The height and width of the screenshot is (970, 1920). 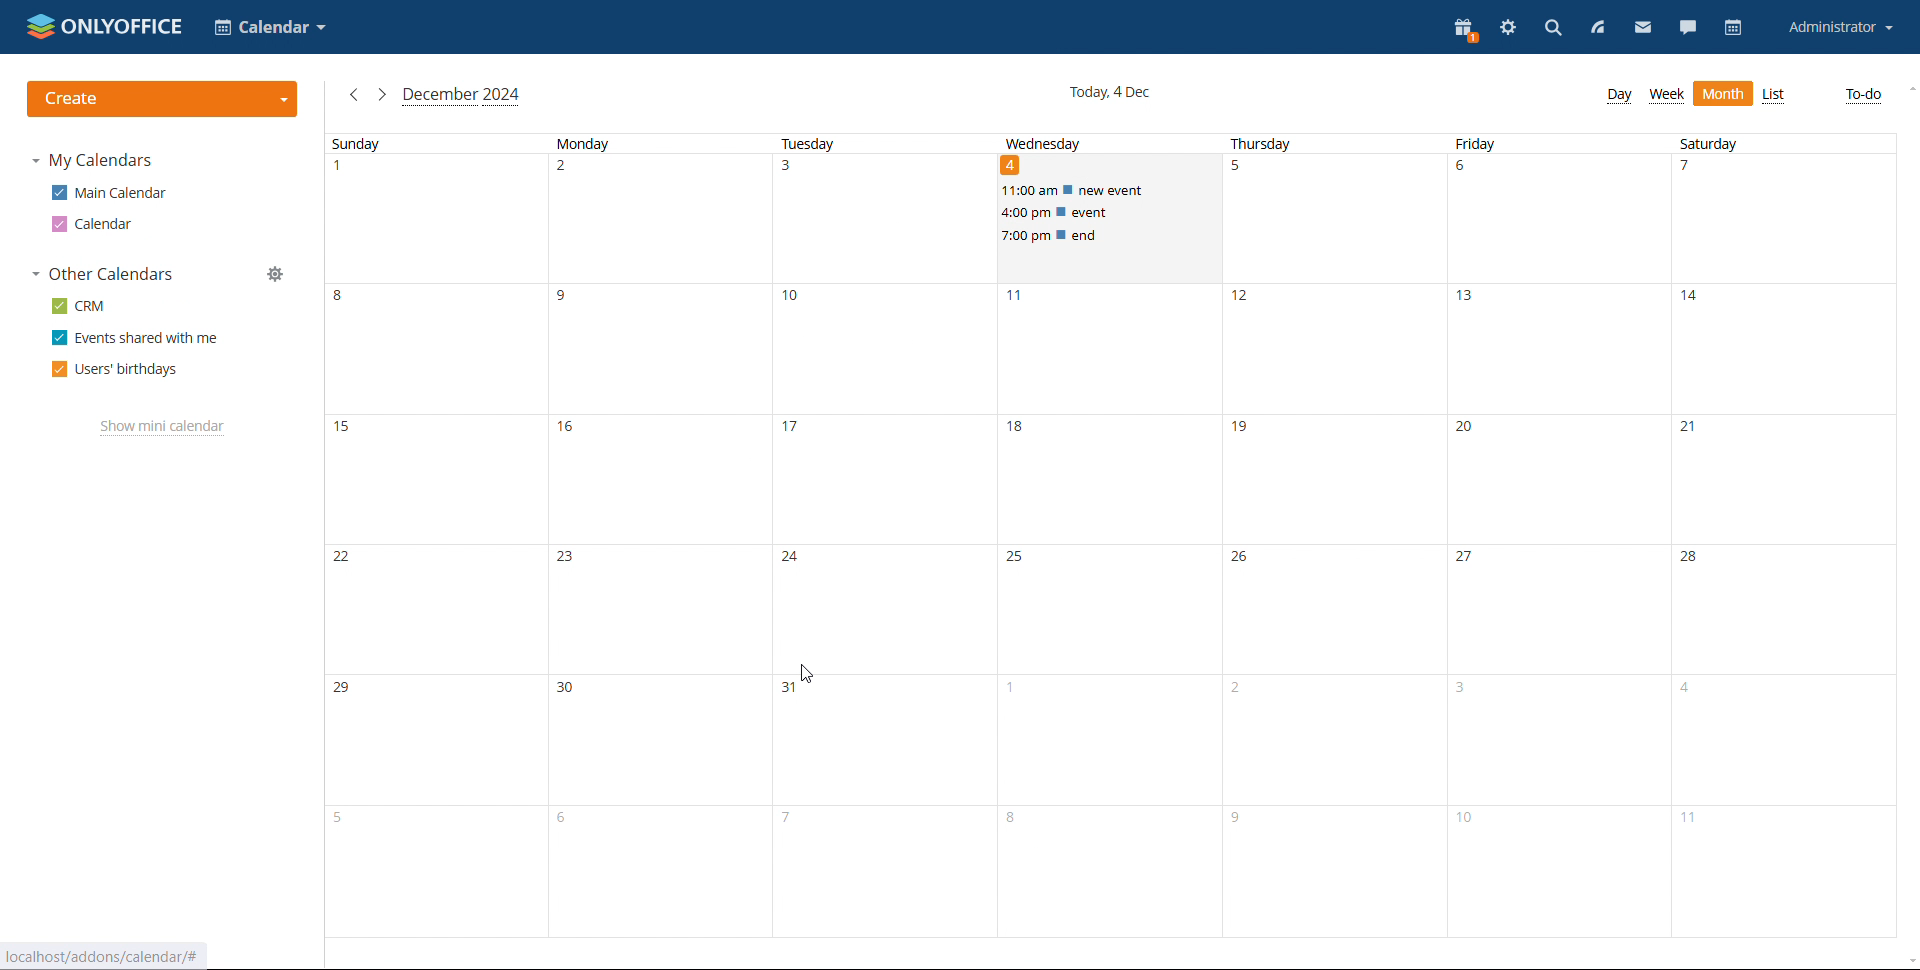 What do you see at coordinates (276, 269) in the screenshot?
I see `manage` at bounding box center [276, 269].